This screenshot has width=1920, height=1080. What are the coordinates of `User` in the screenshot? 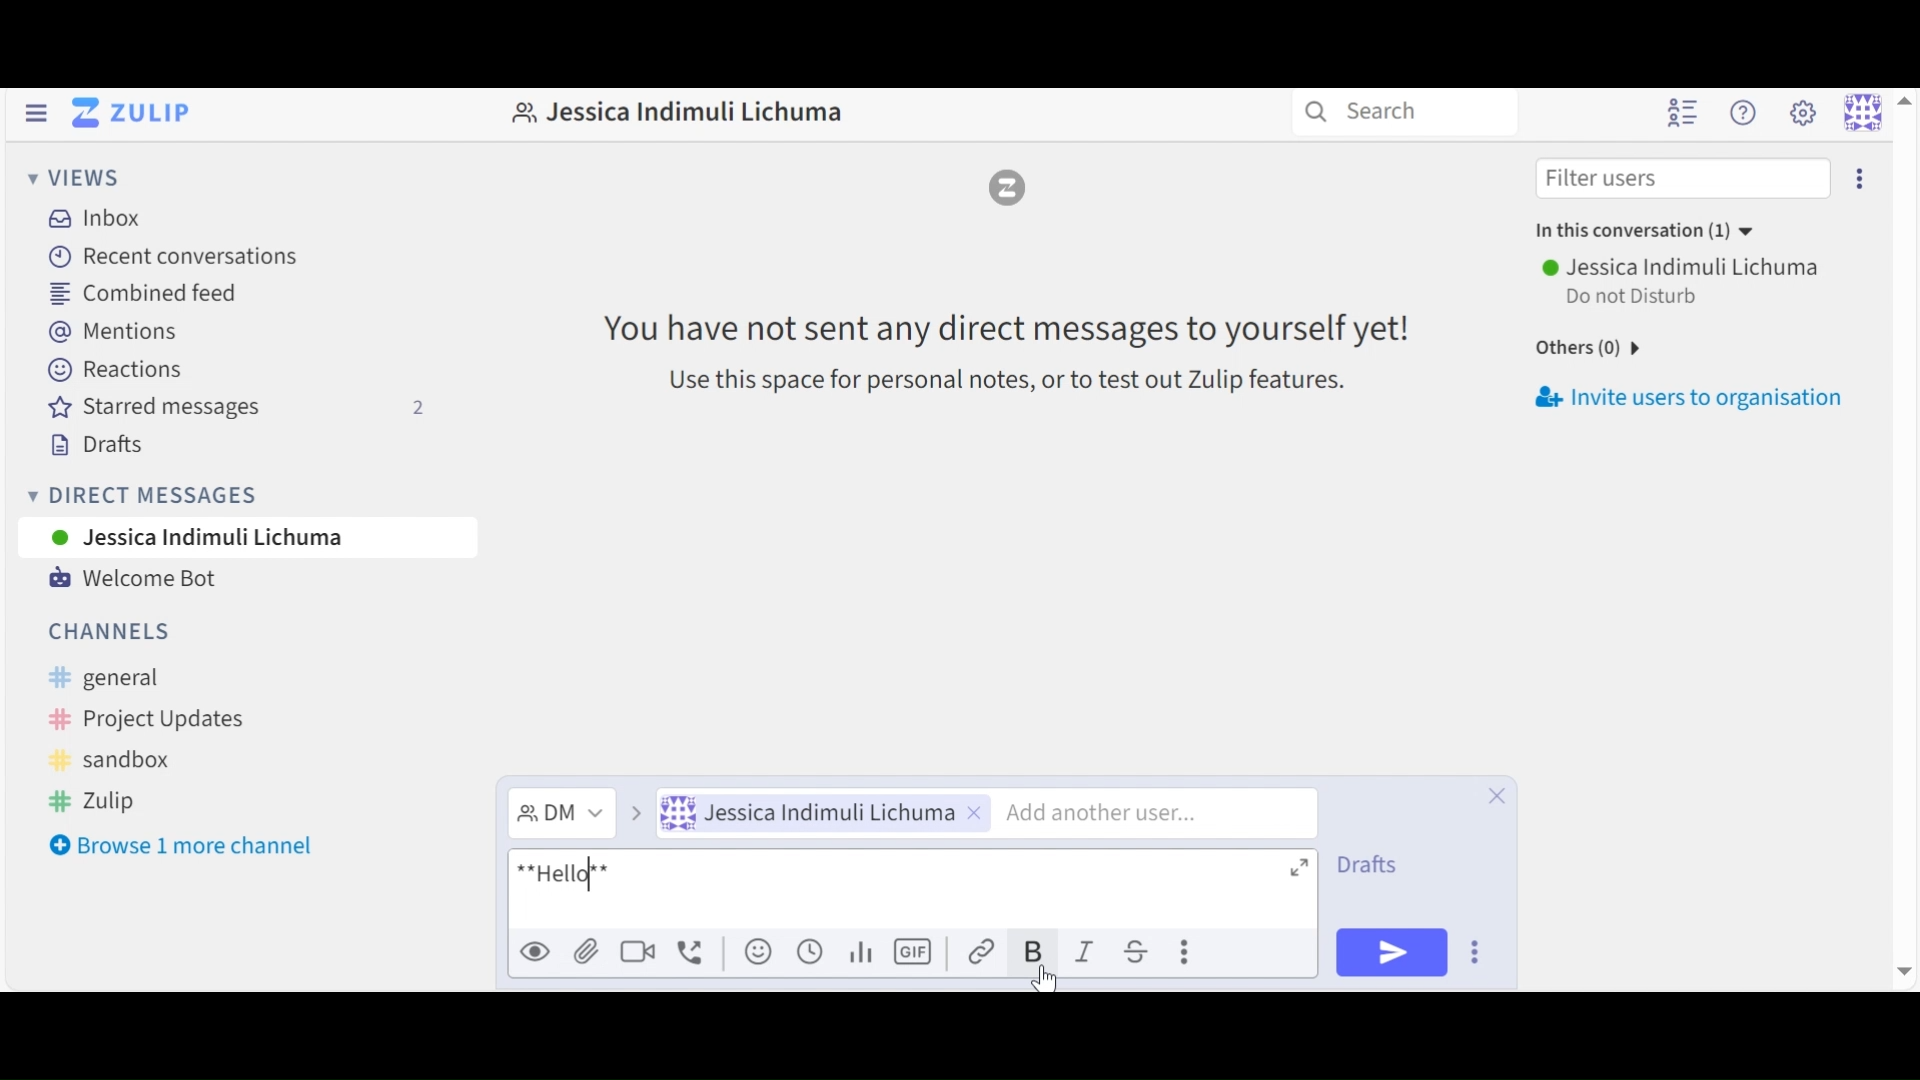 It's located at (215, 538).